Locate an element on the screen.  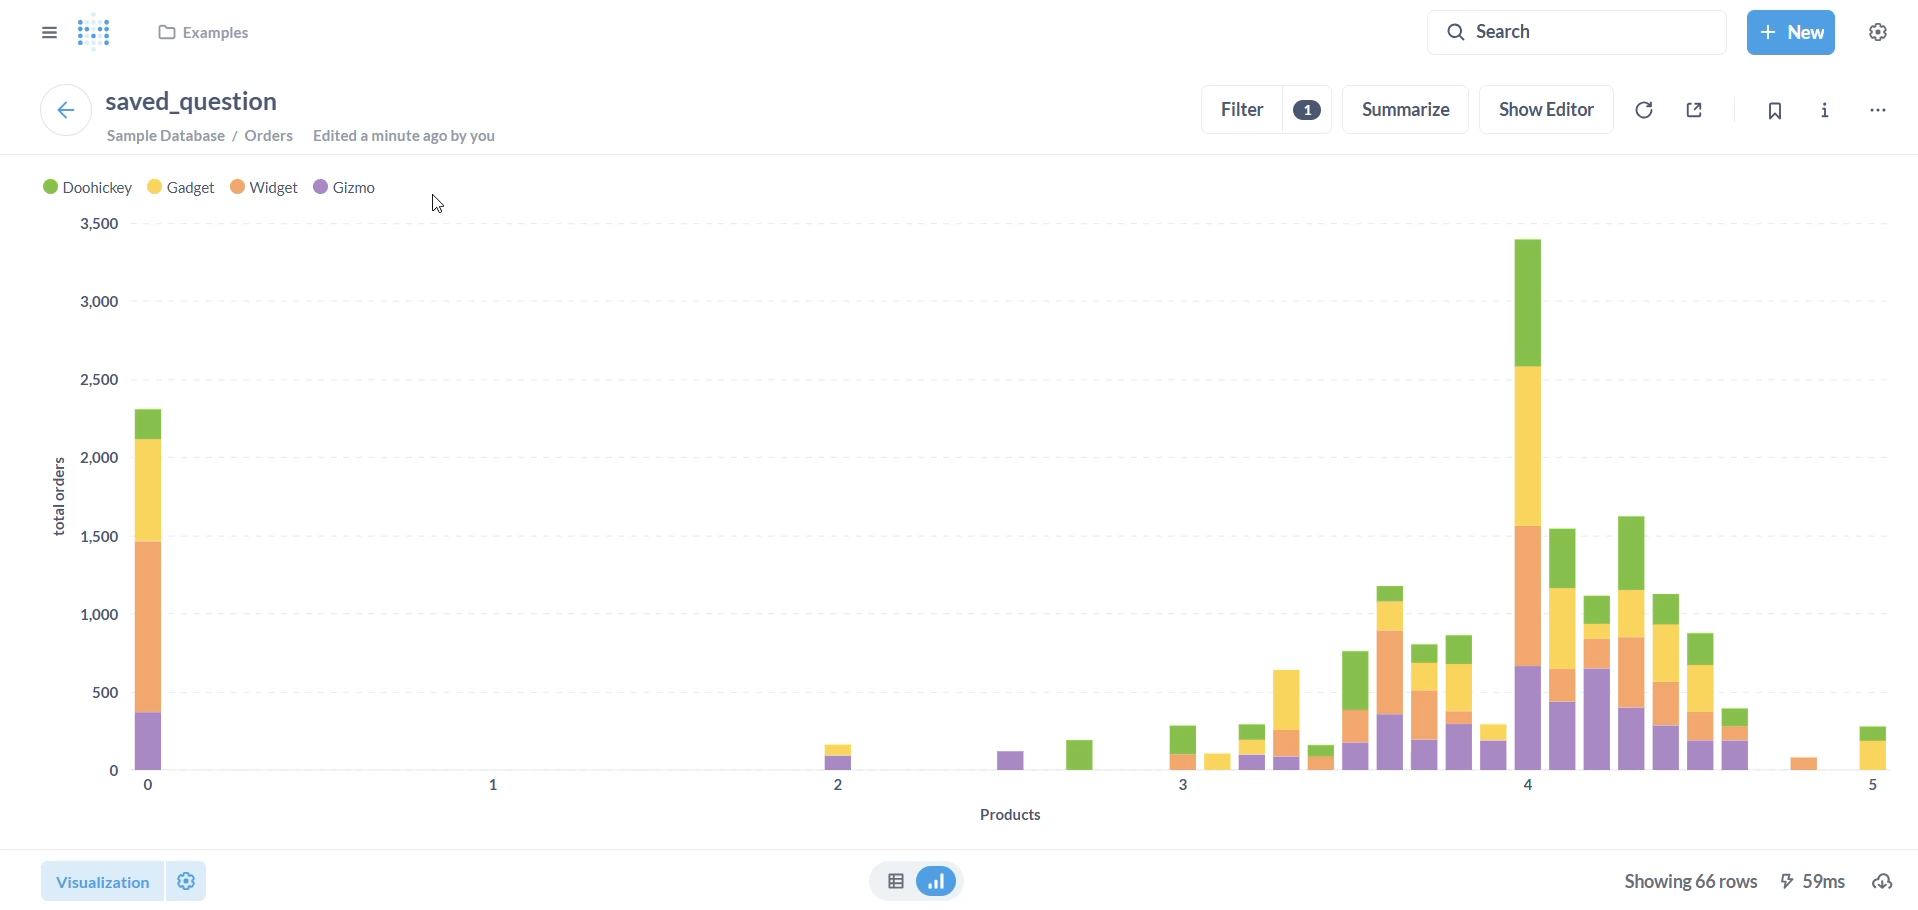
download is located at coordinates (1879, 880).